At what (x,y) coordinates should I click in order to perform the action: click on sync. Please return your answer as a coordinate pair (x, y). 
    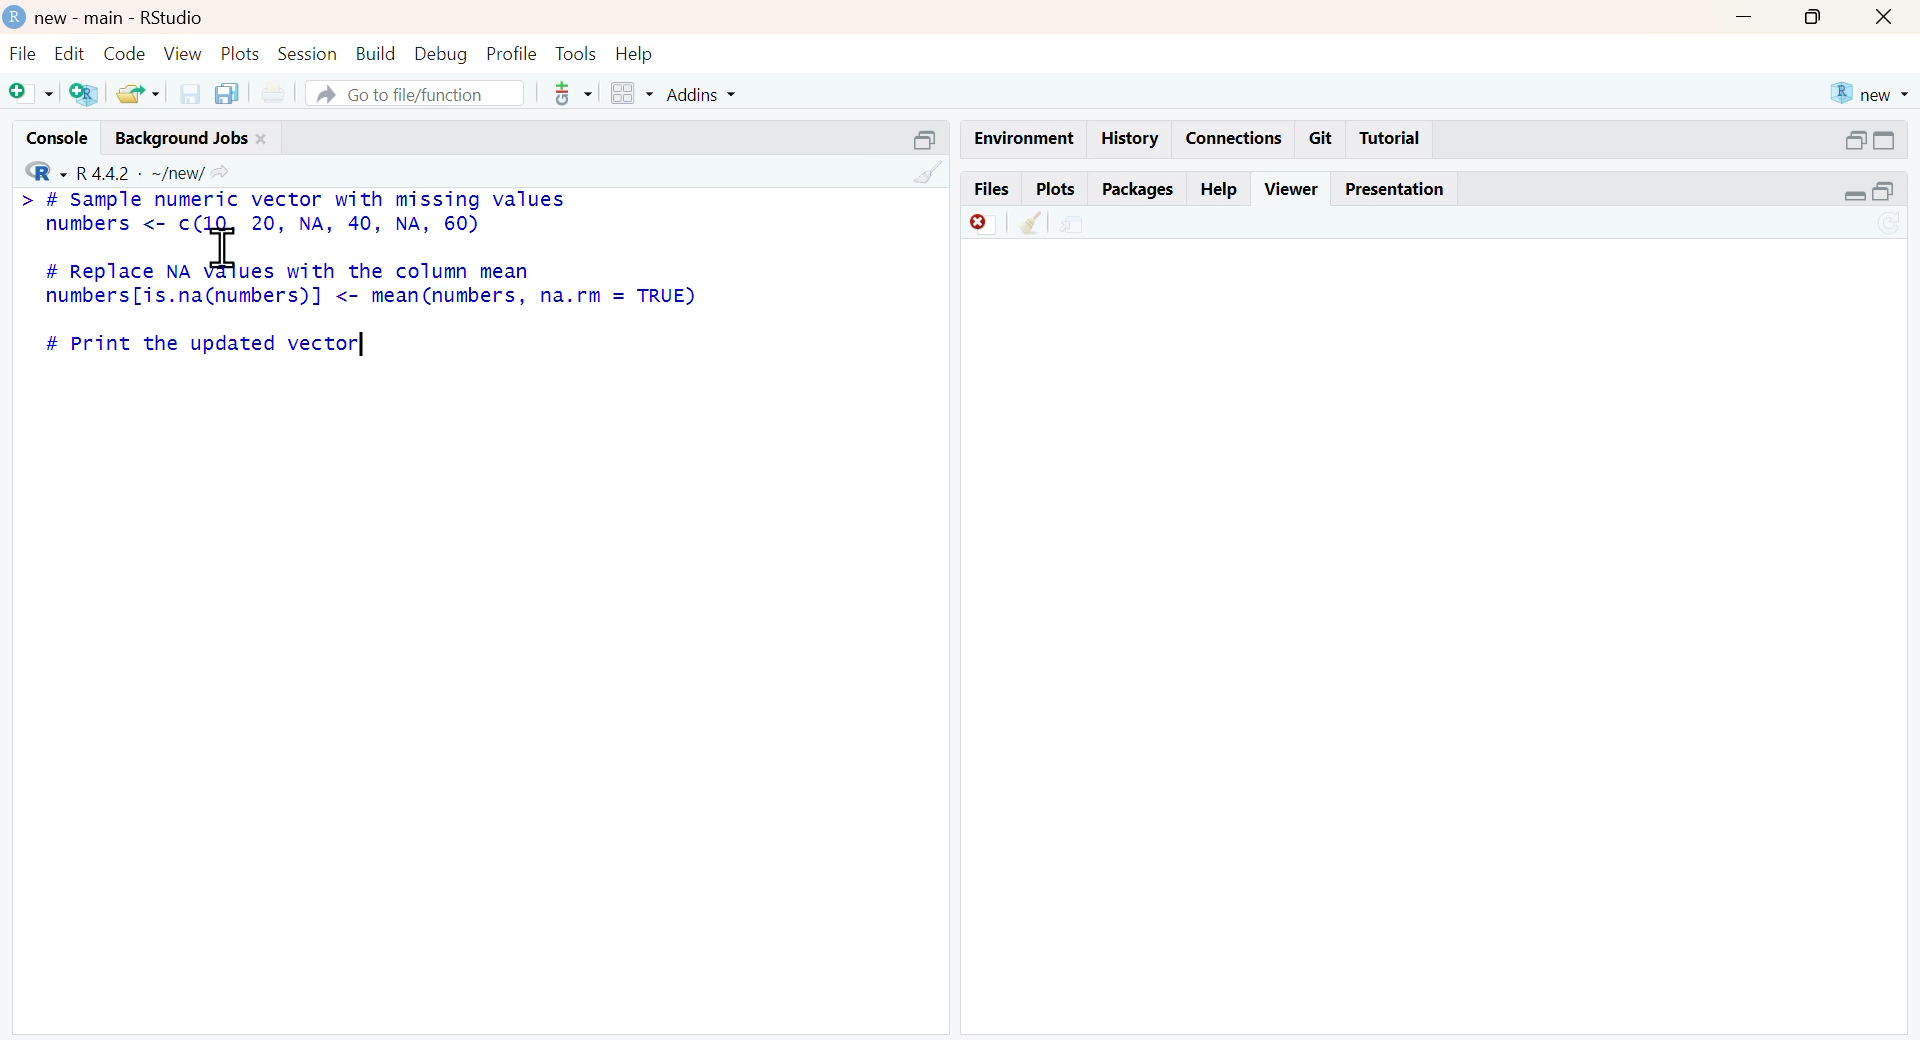
    Looking at the image, I should click on (1889, 224).